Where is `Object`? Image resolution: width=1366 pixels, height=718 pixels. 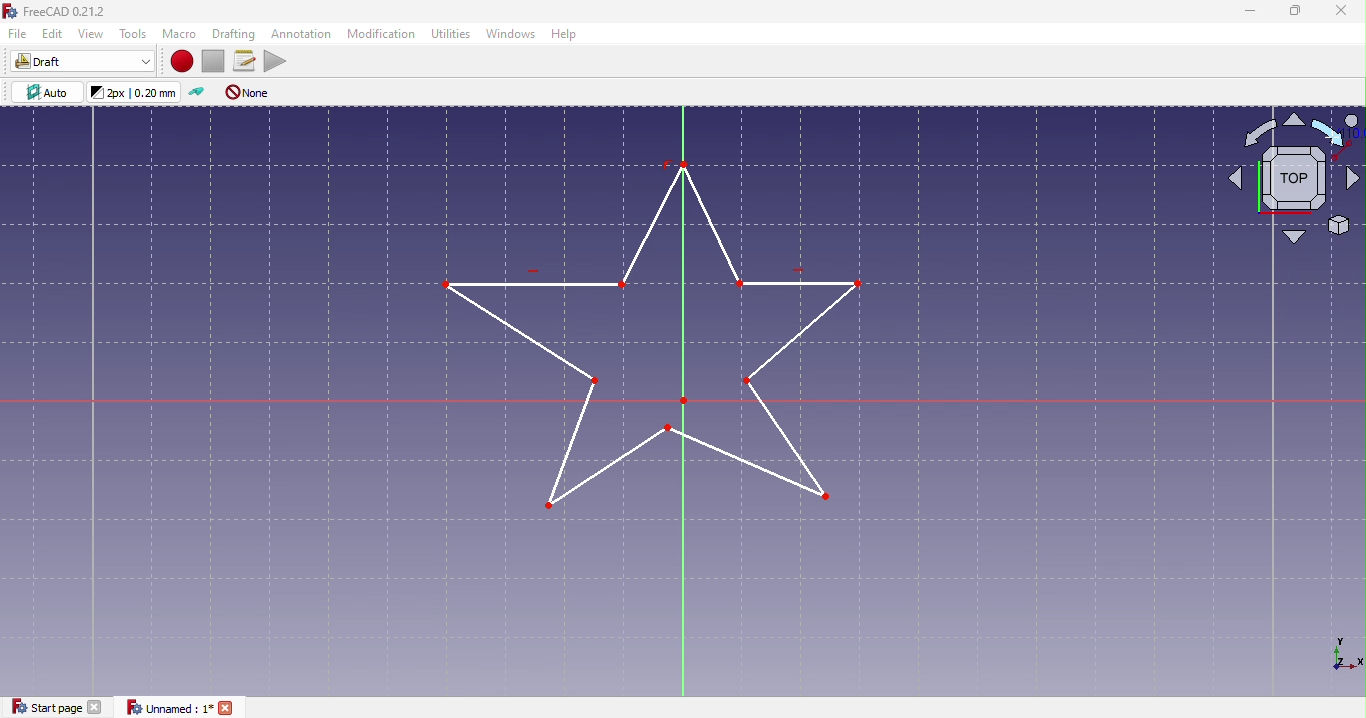 Object is located at coordinates (657, 334).